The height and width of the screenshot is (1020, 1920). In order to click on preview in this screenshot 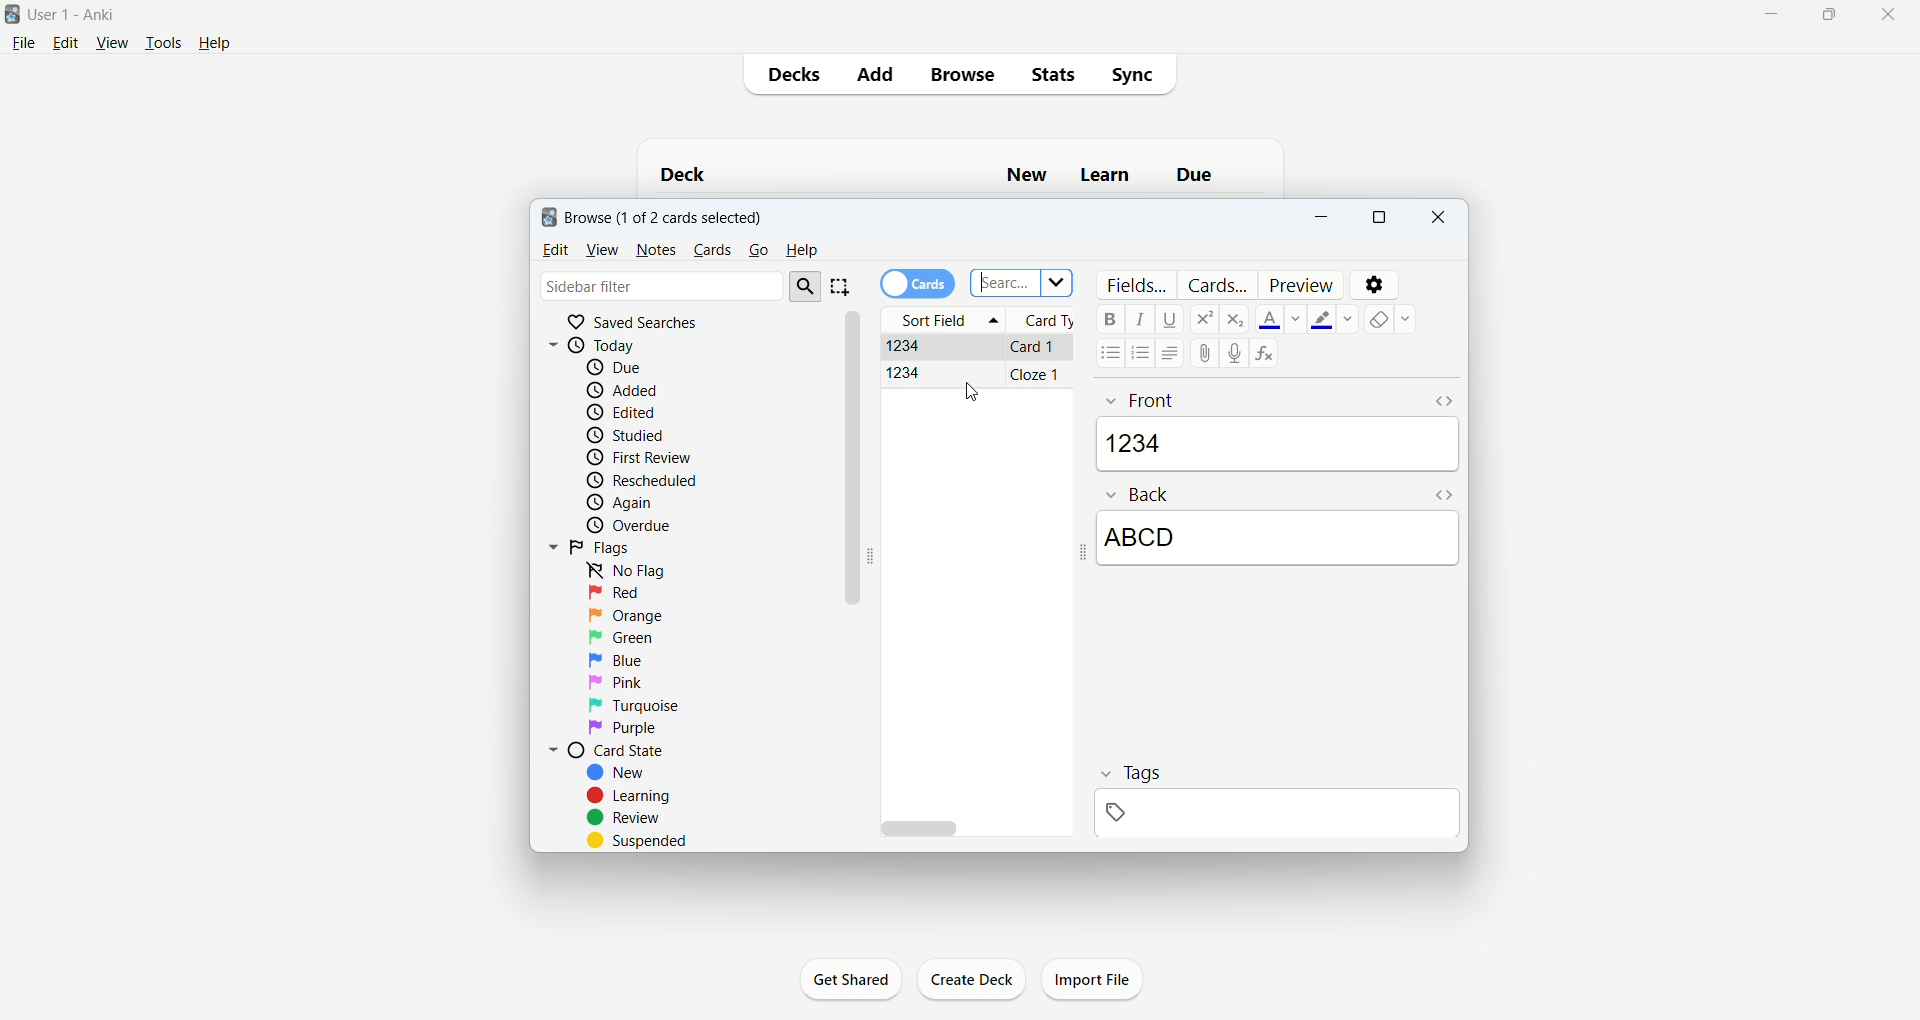, I will do `click(1304, 284)`.